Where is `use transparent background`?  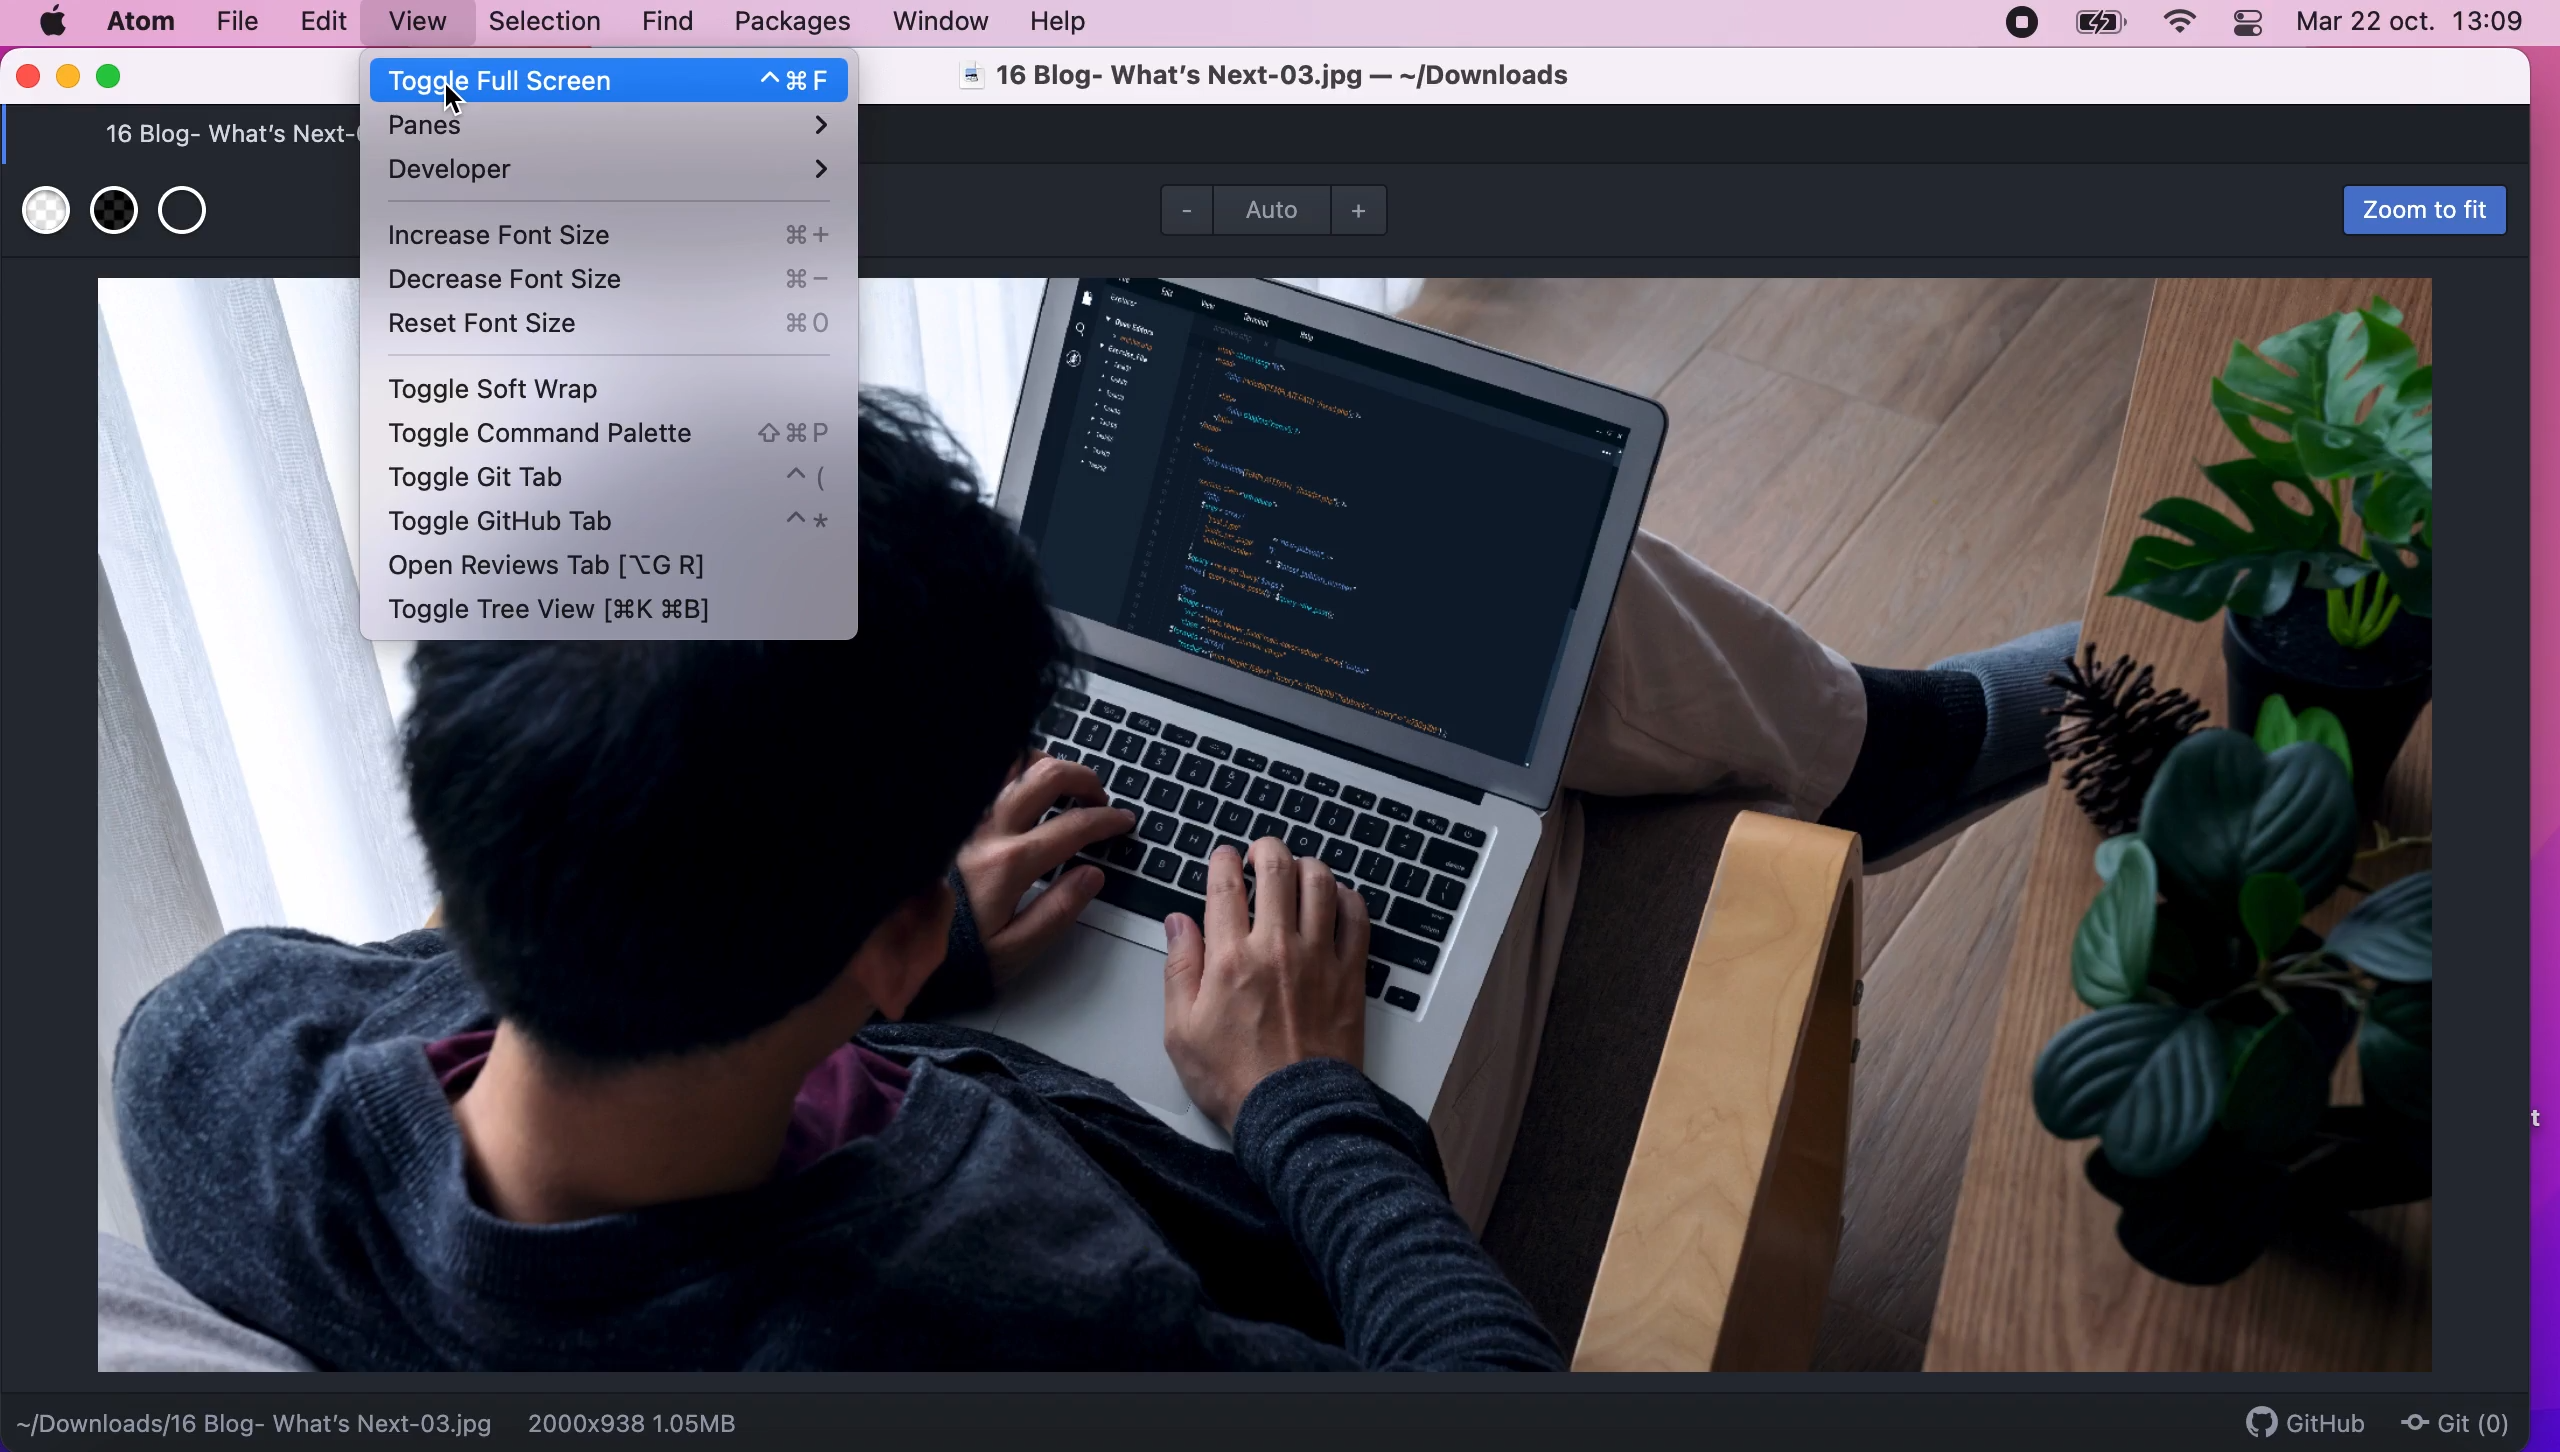
use transparent background is located at coordinates (189, 215).